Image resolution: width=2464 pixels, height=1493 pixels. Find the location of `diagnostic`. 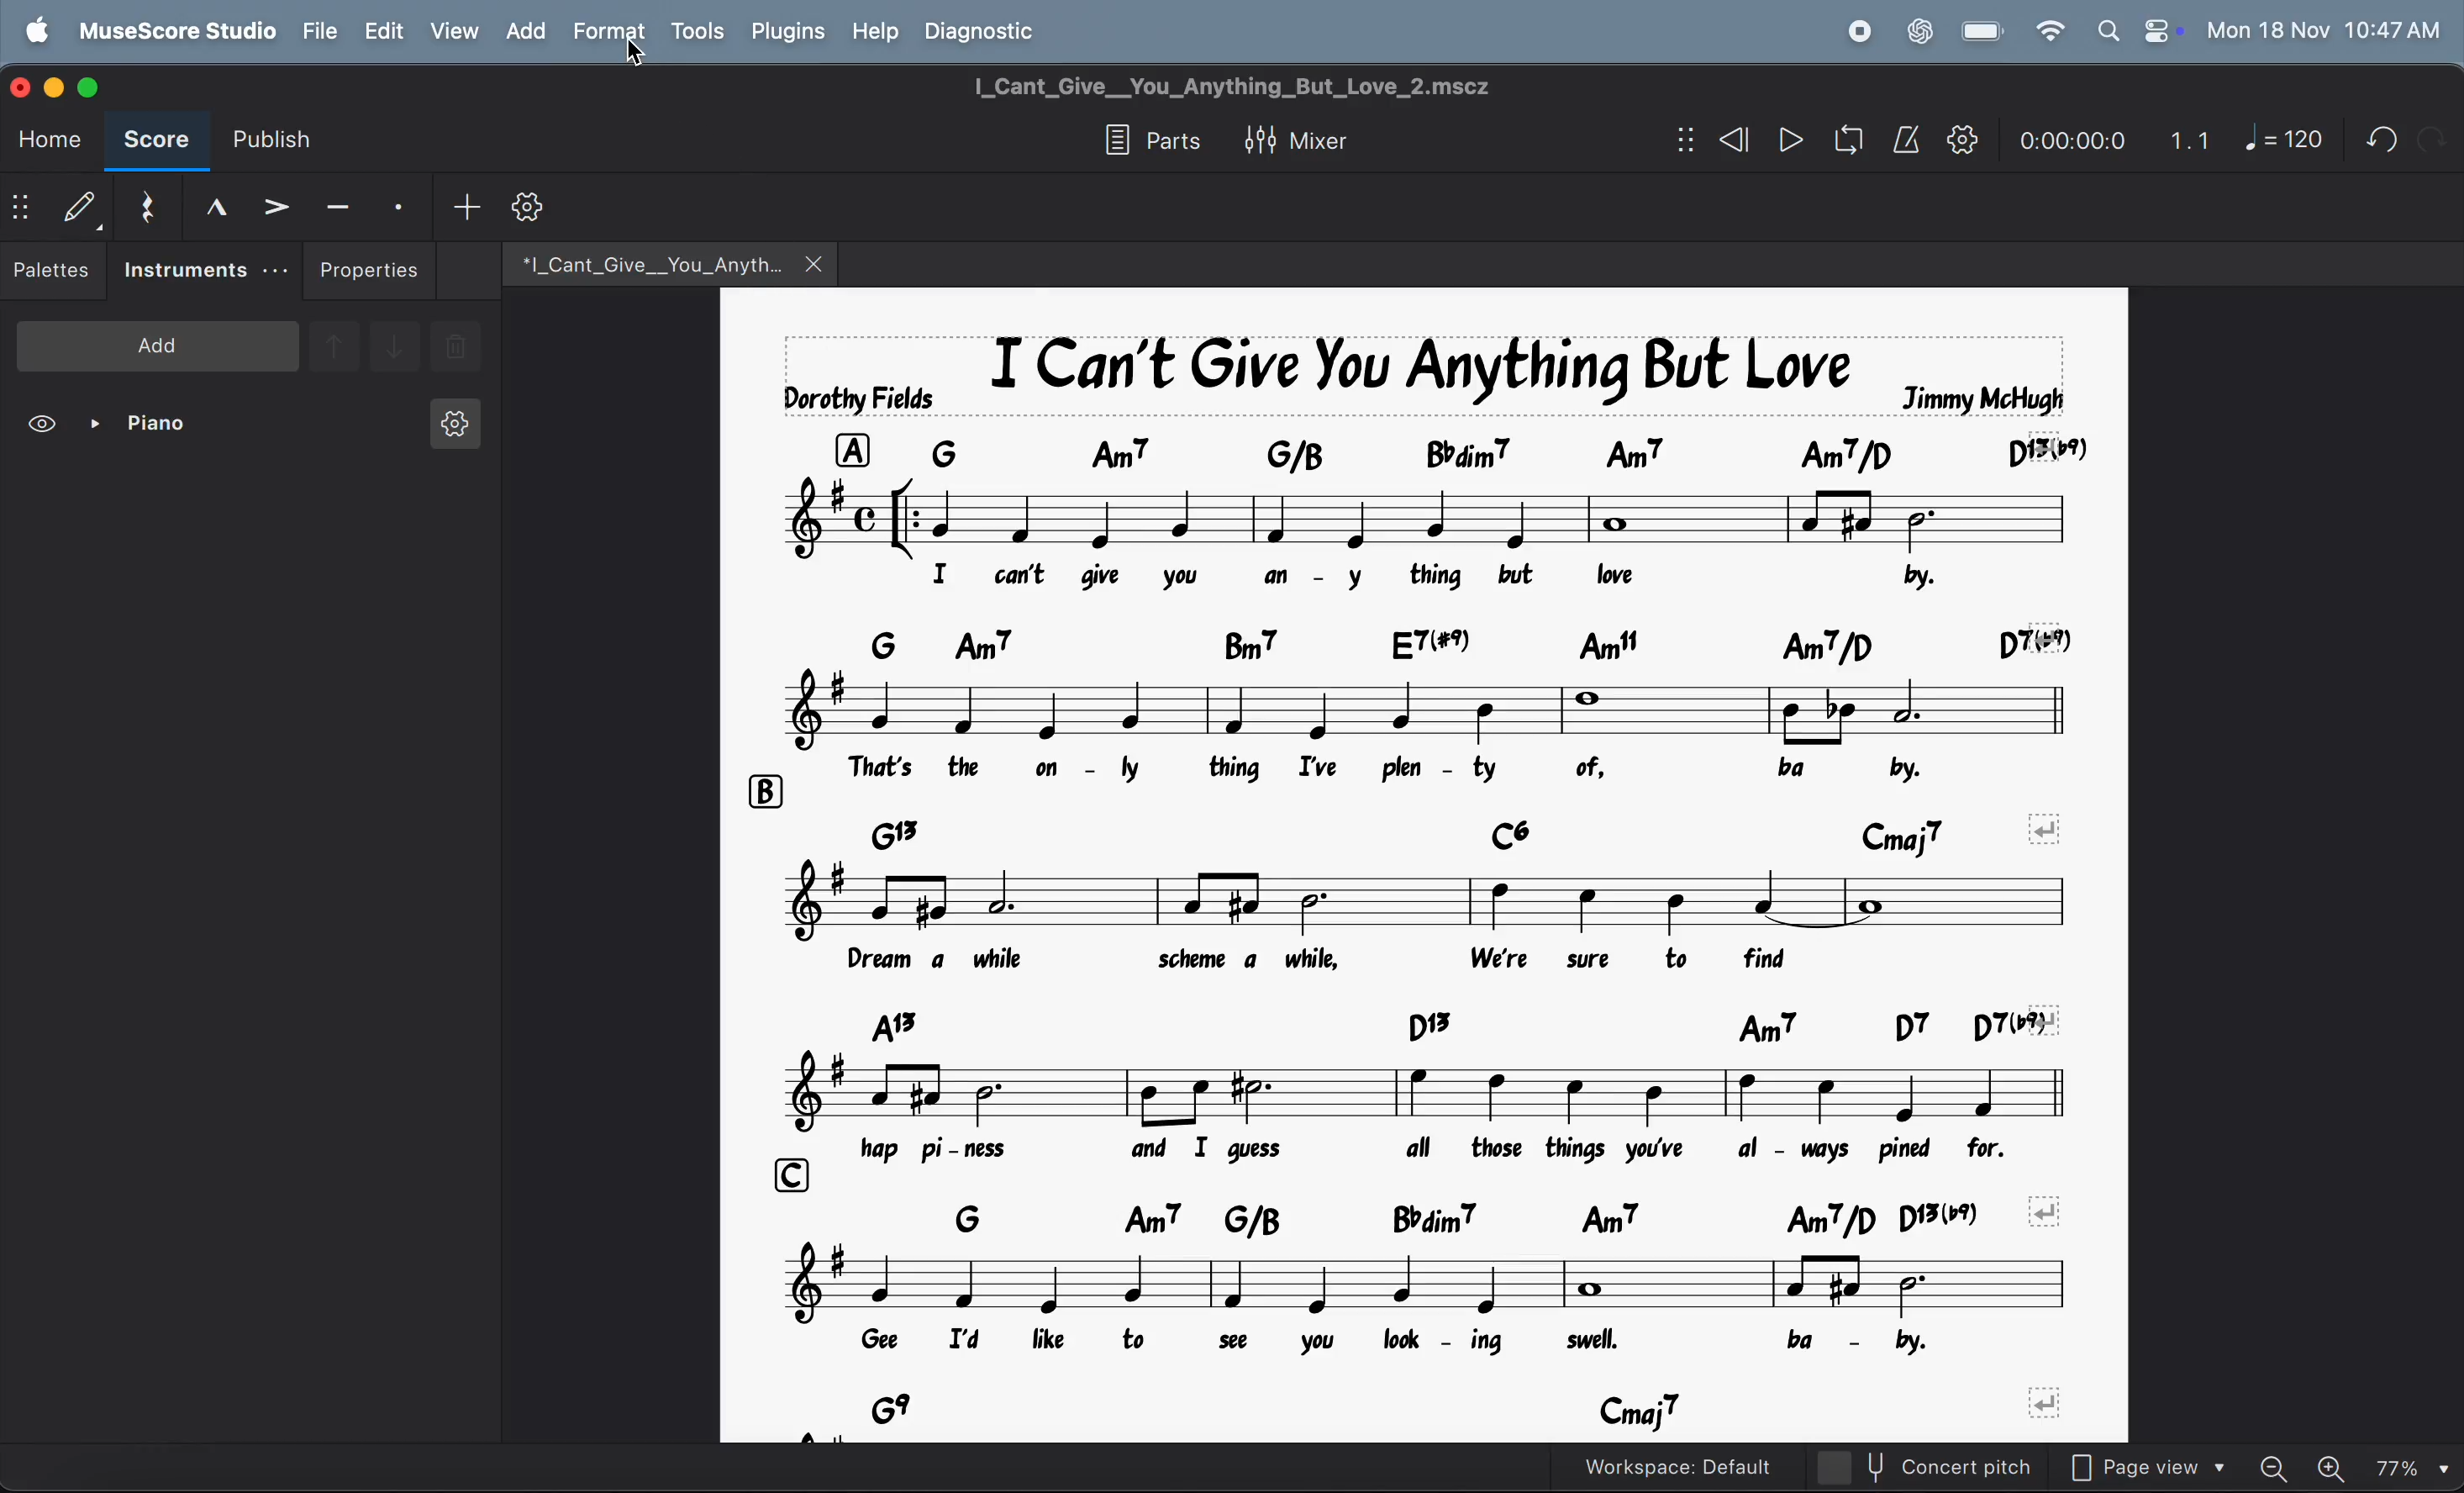

diagnostic is located at coordinates (991, 30).